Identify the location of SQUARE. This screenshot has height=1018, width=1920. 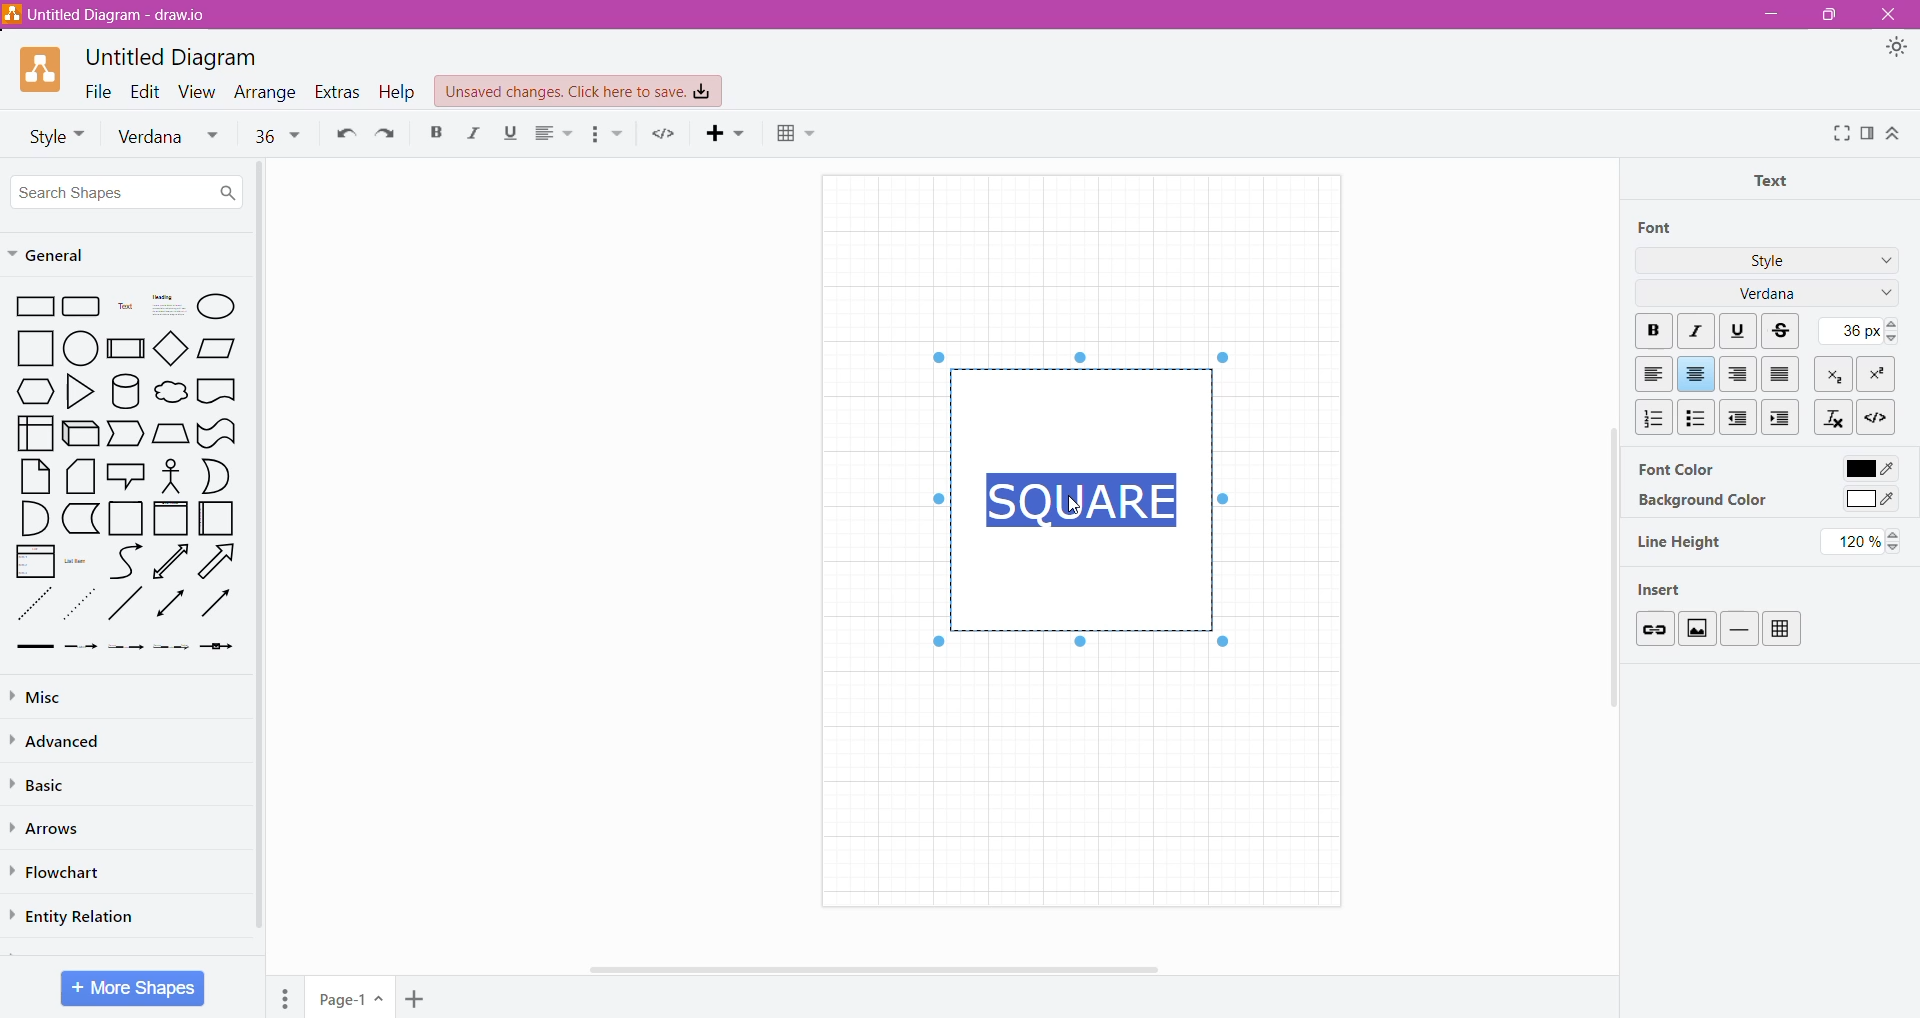
(1084, 502).